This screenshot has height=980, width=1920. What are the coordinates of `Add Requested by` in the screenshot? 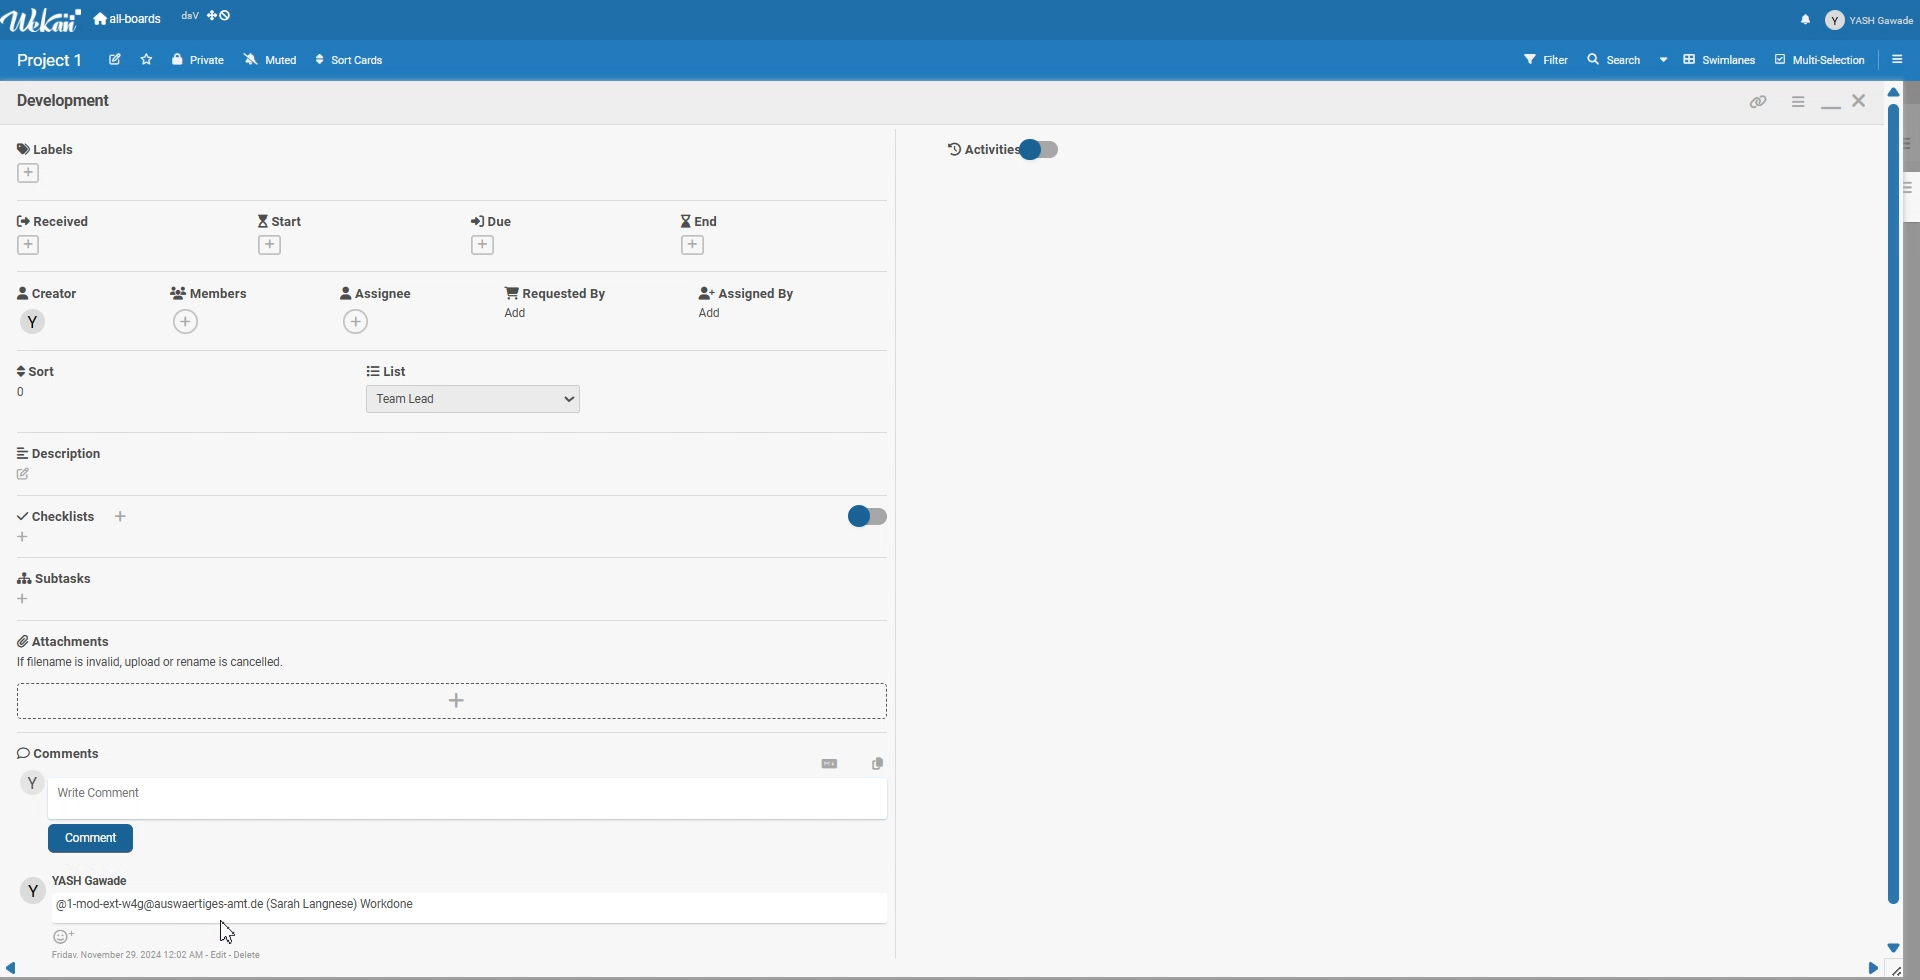 It's located at (556, 291).